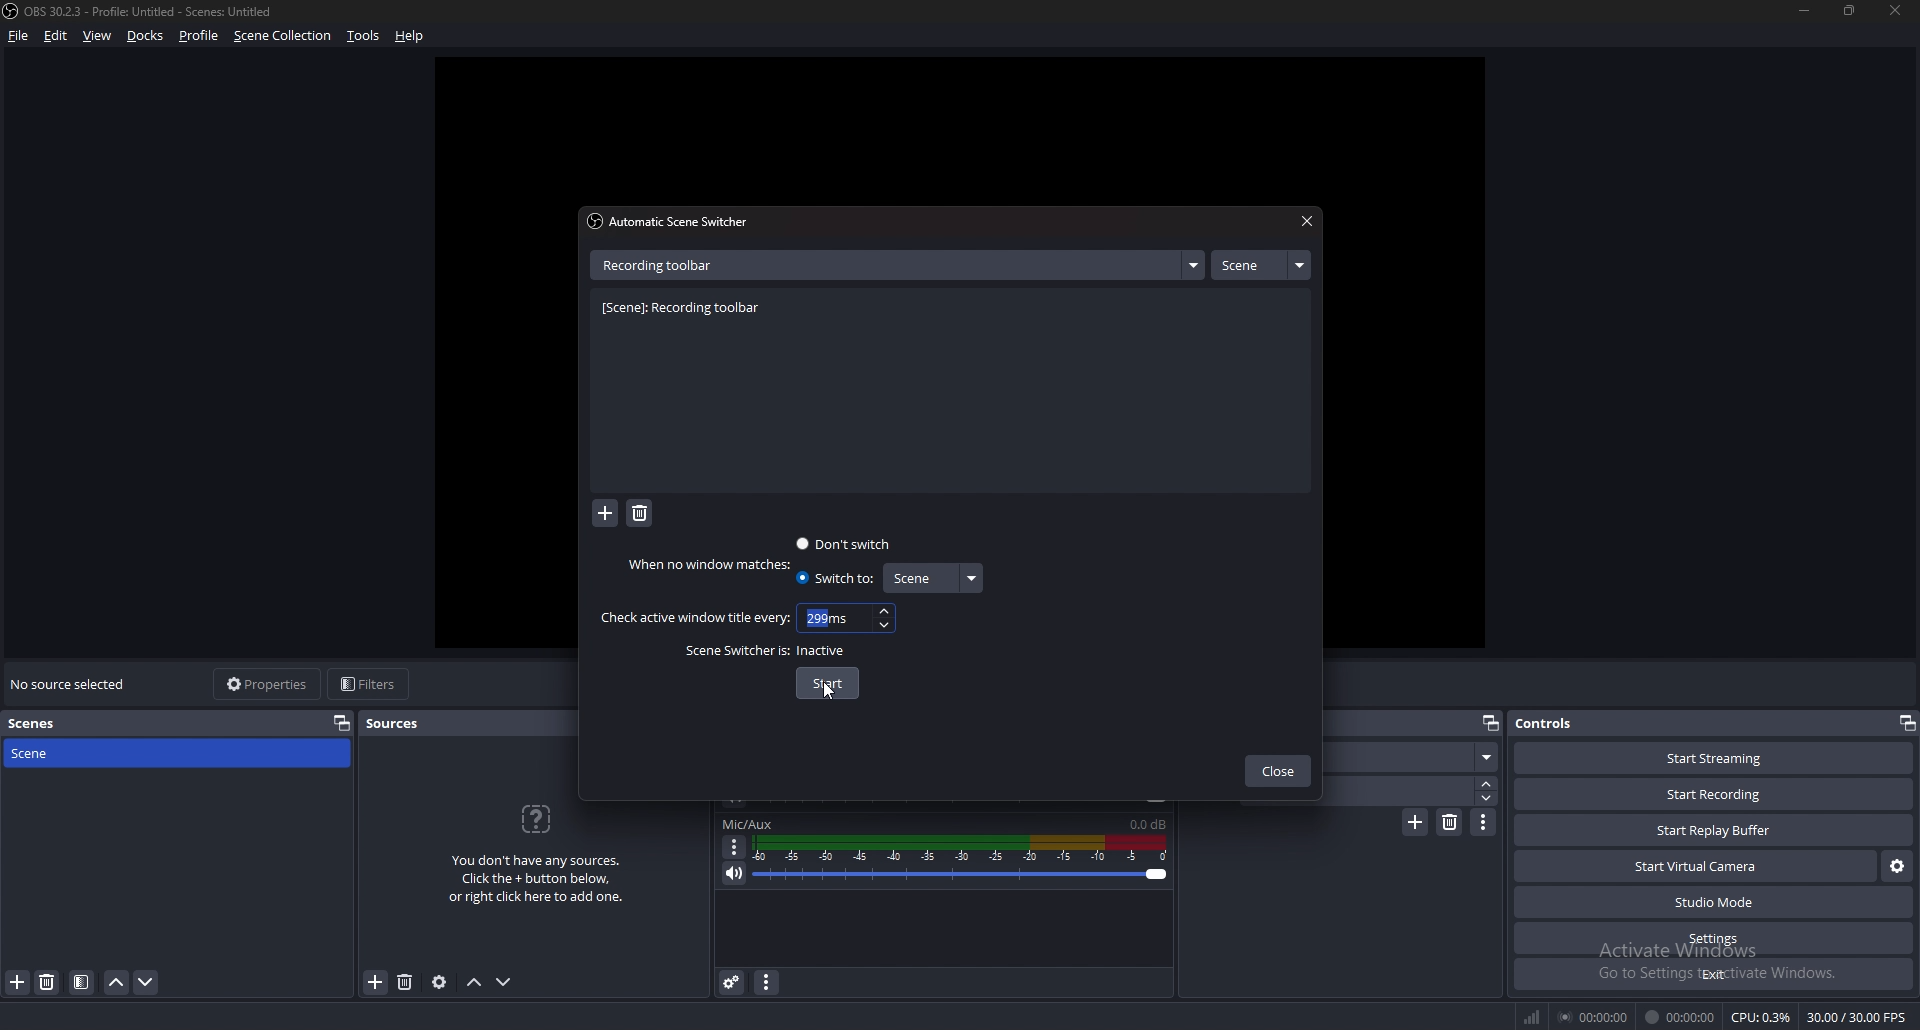  Describe the element at coordinates (146, 36) in the screenshot. I see `docks` at that location.